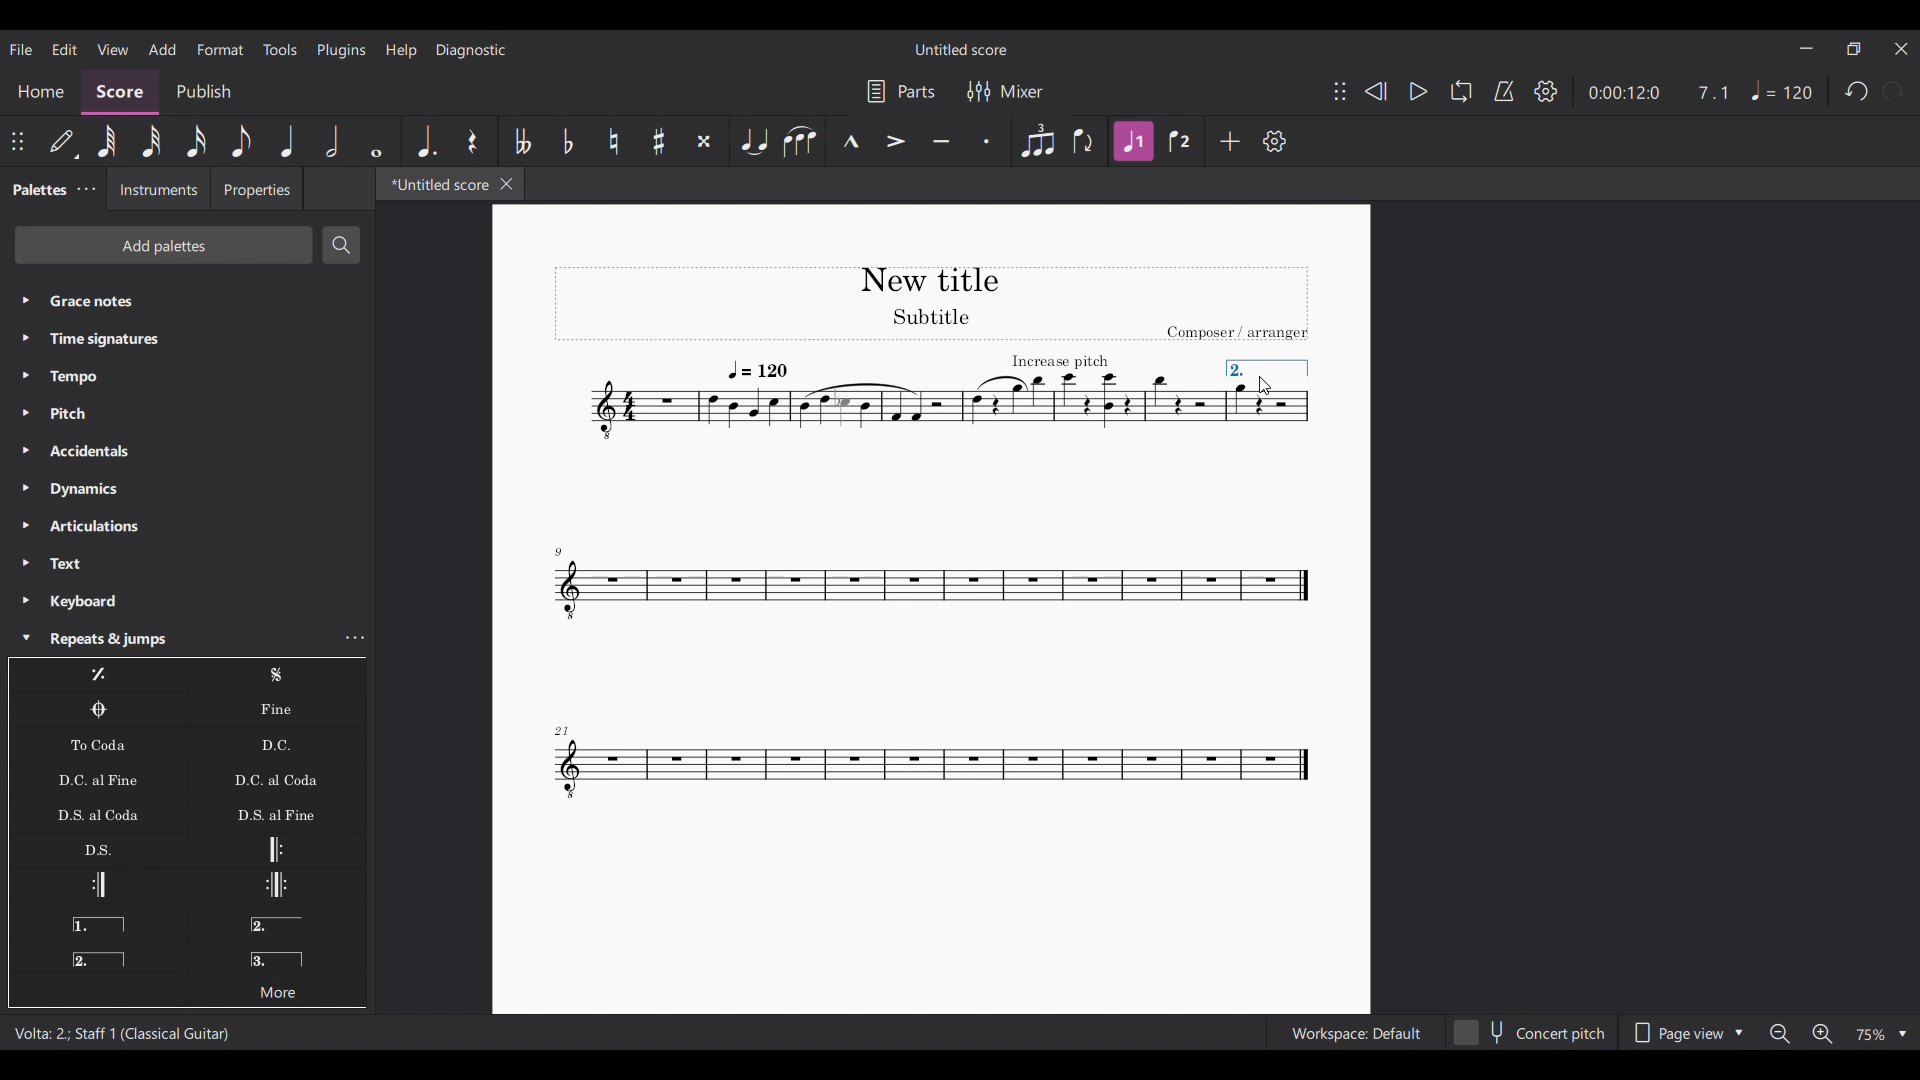 Image resolution: width=1920 pixels, height=1080 pixels. What do you see at coordinates (21, 50) in the screenshot?
I see `File menu` at bounding box center [21, 50].